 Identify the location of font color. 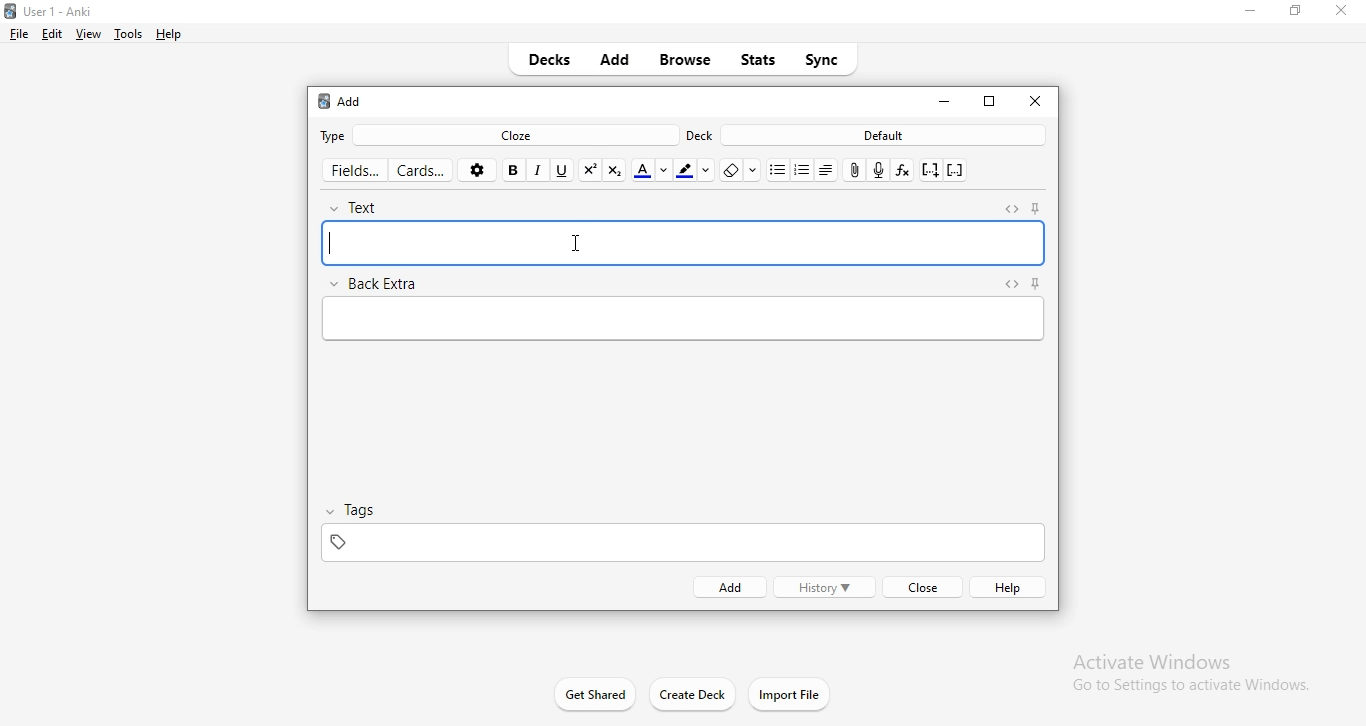
(697, 169).